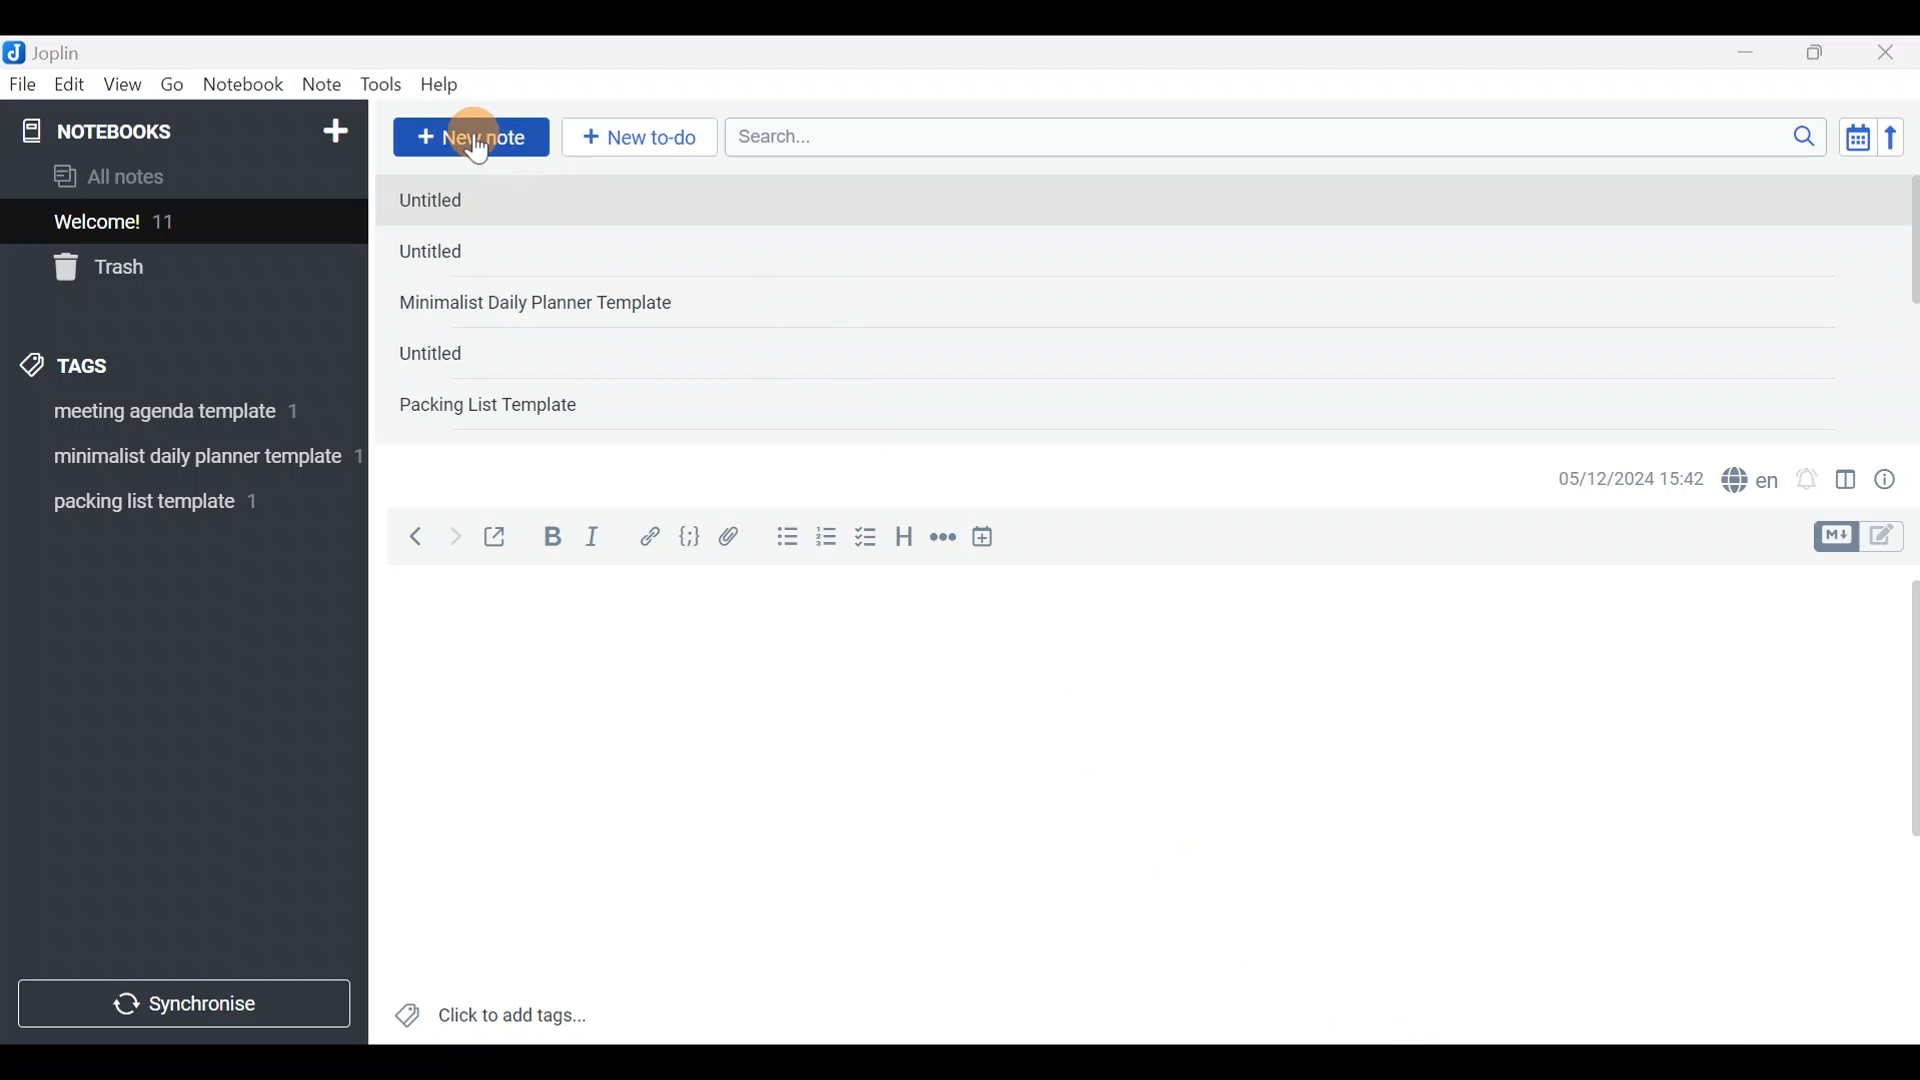  What do you see at coordinates (178, 417) in the screenshot?
I see `Tag 1` at bounding box center [178, 417].